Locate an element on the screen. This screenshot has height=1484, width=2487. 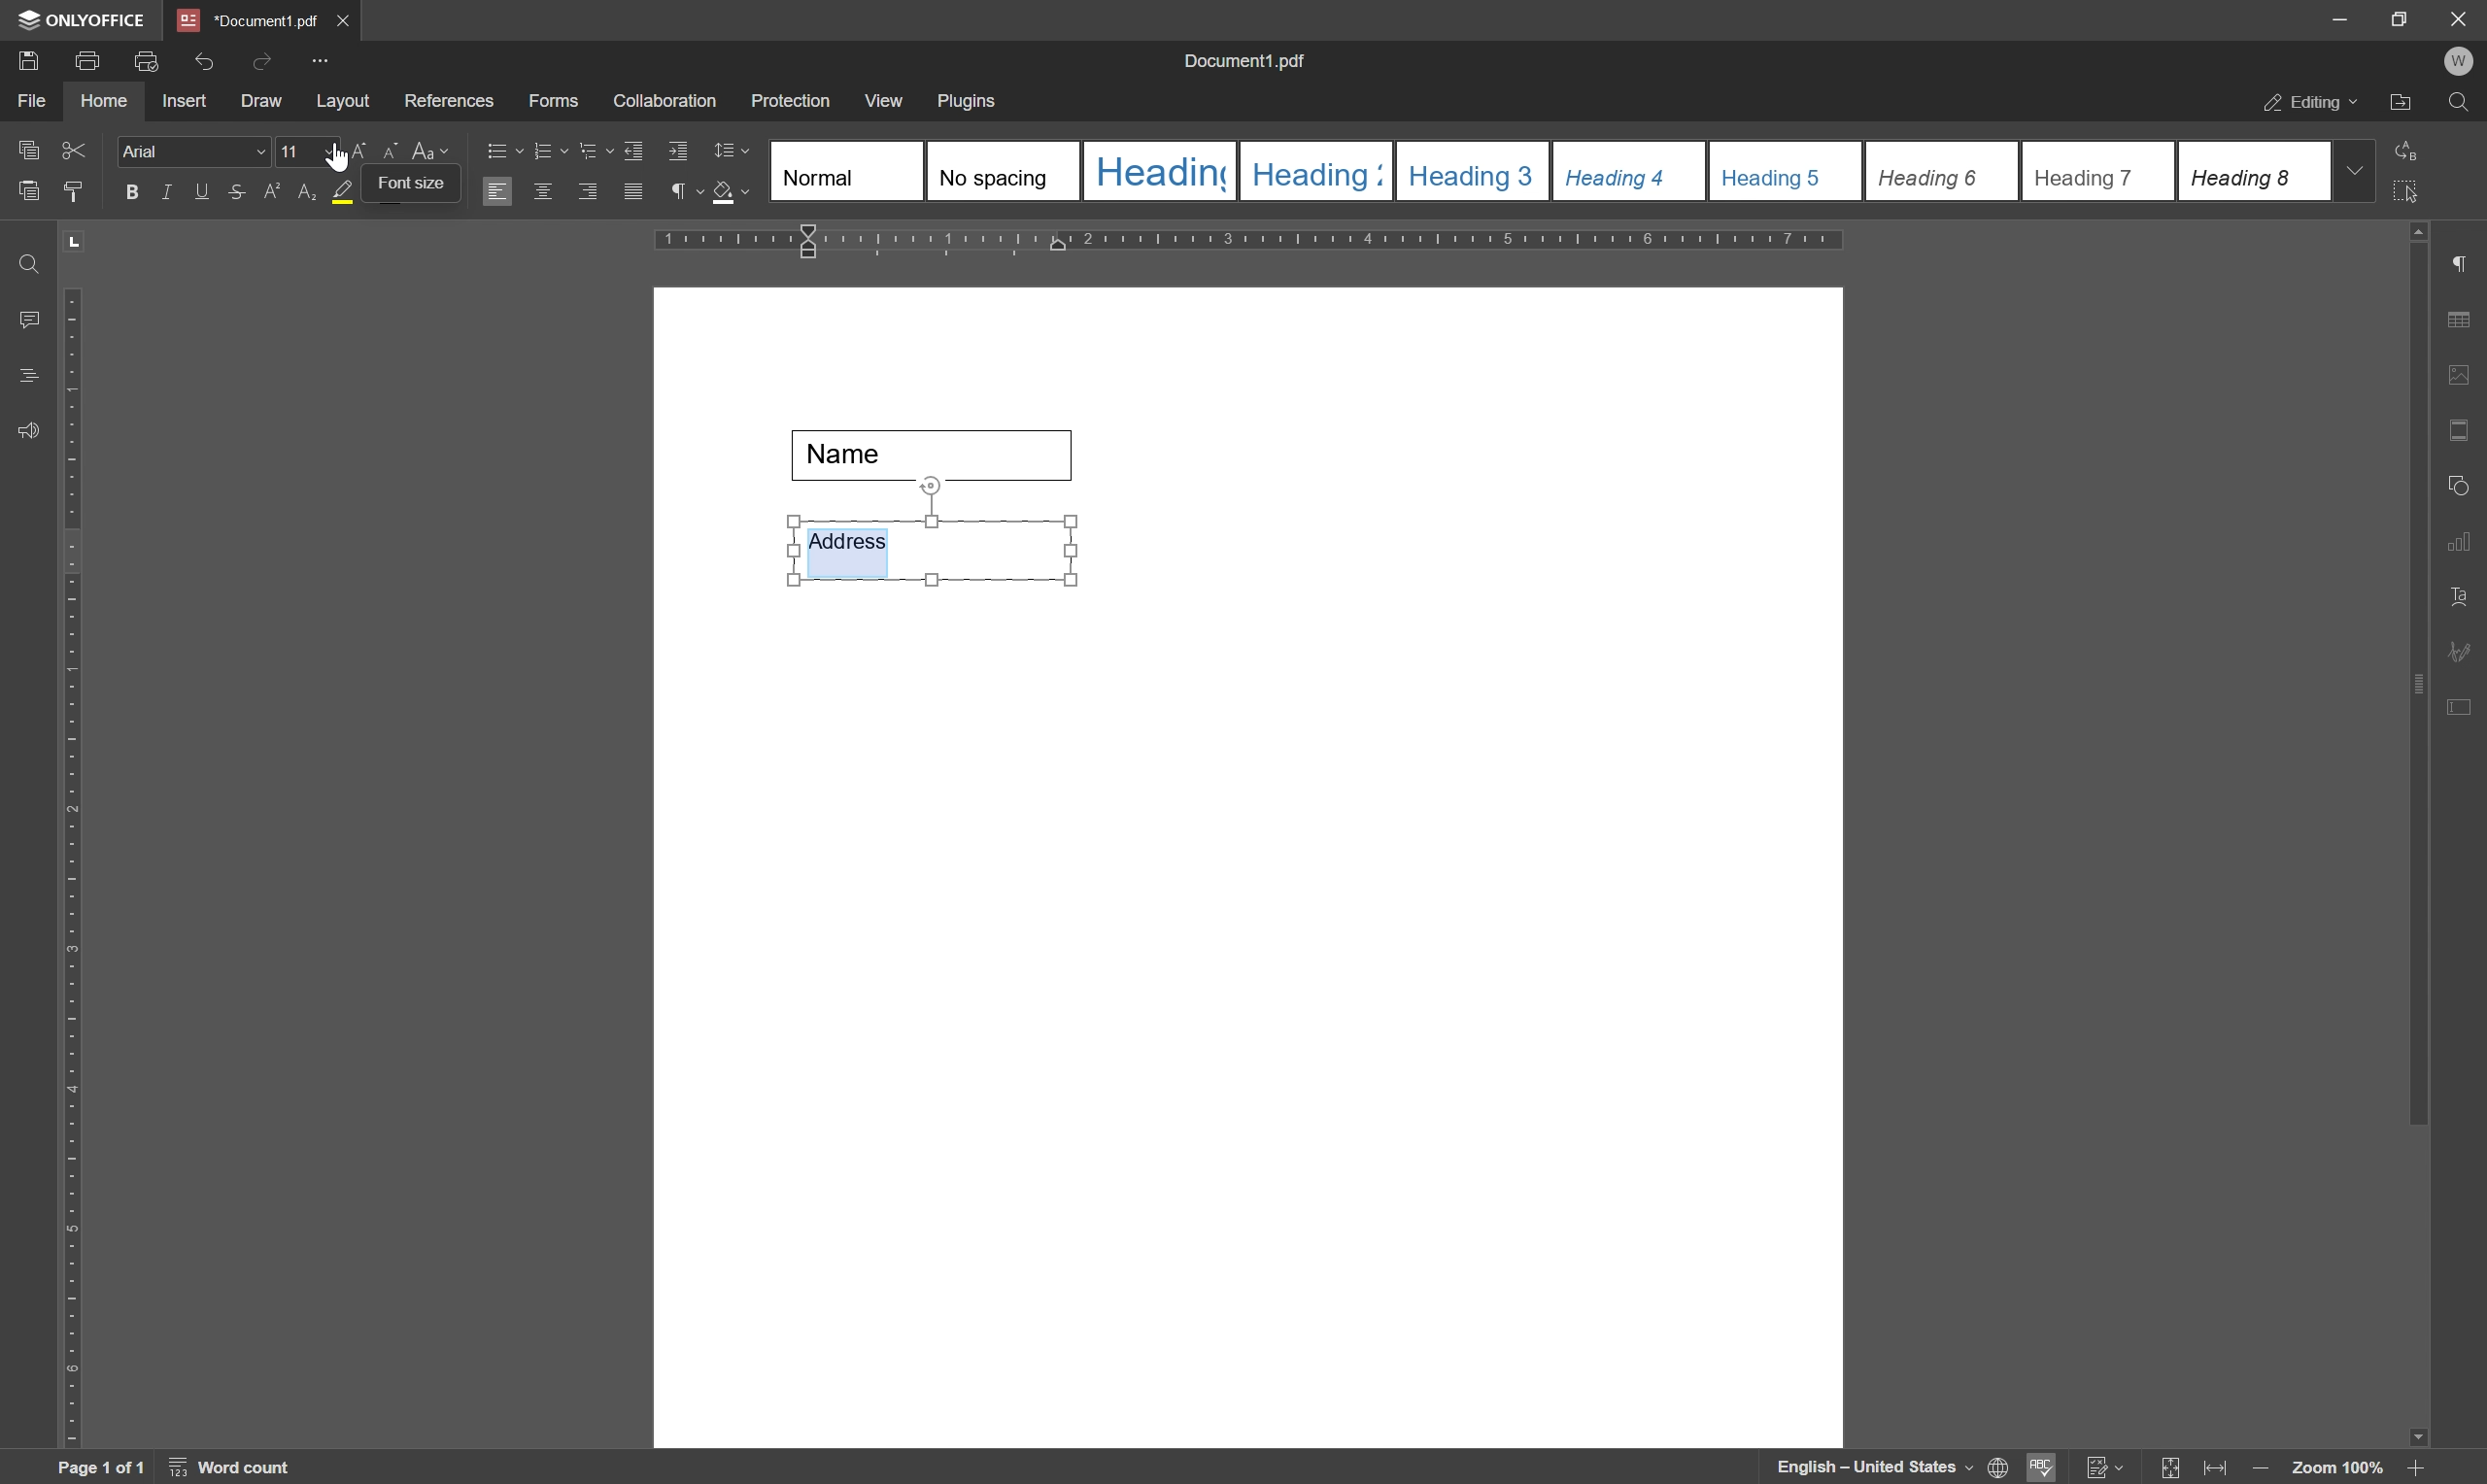
copy is located at coordinates (27, 146).